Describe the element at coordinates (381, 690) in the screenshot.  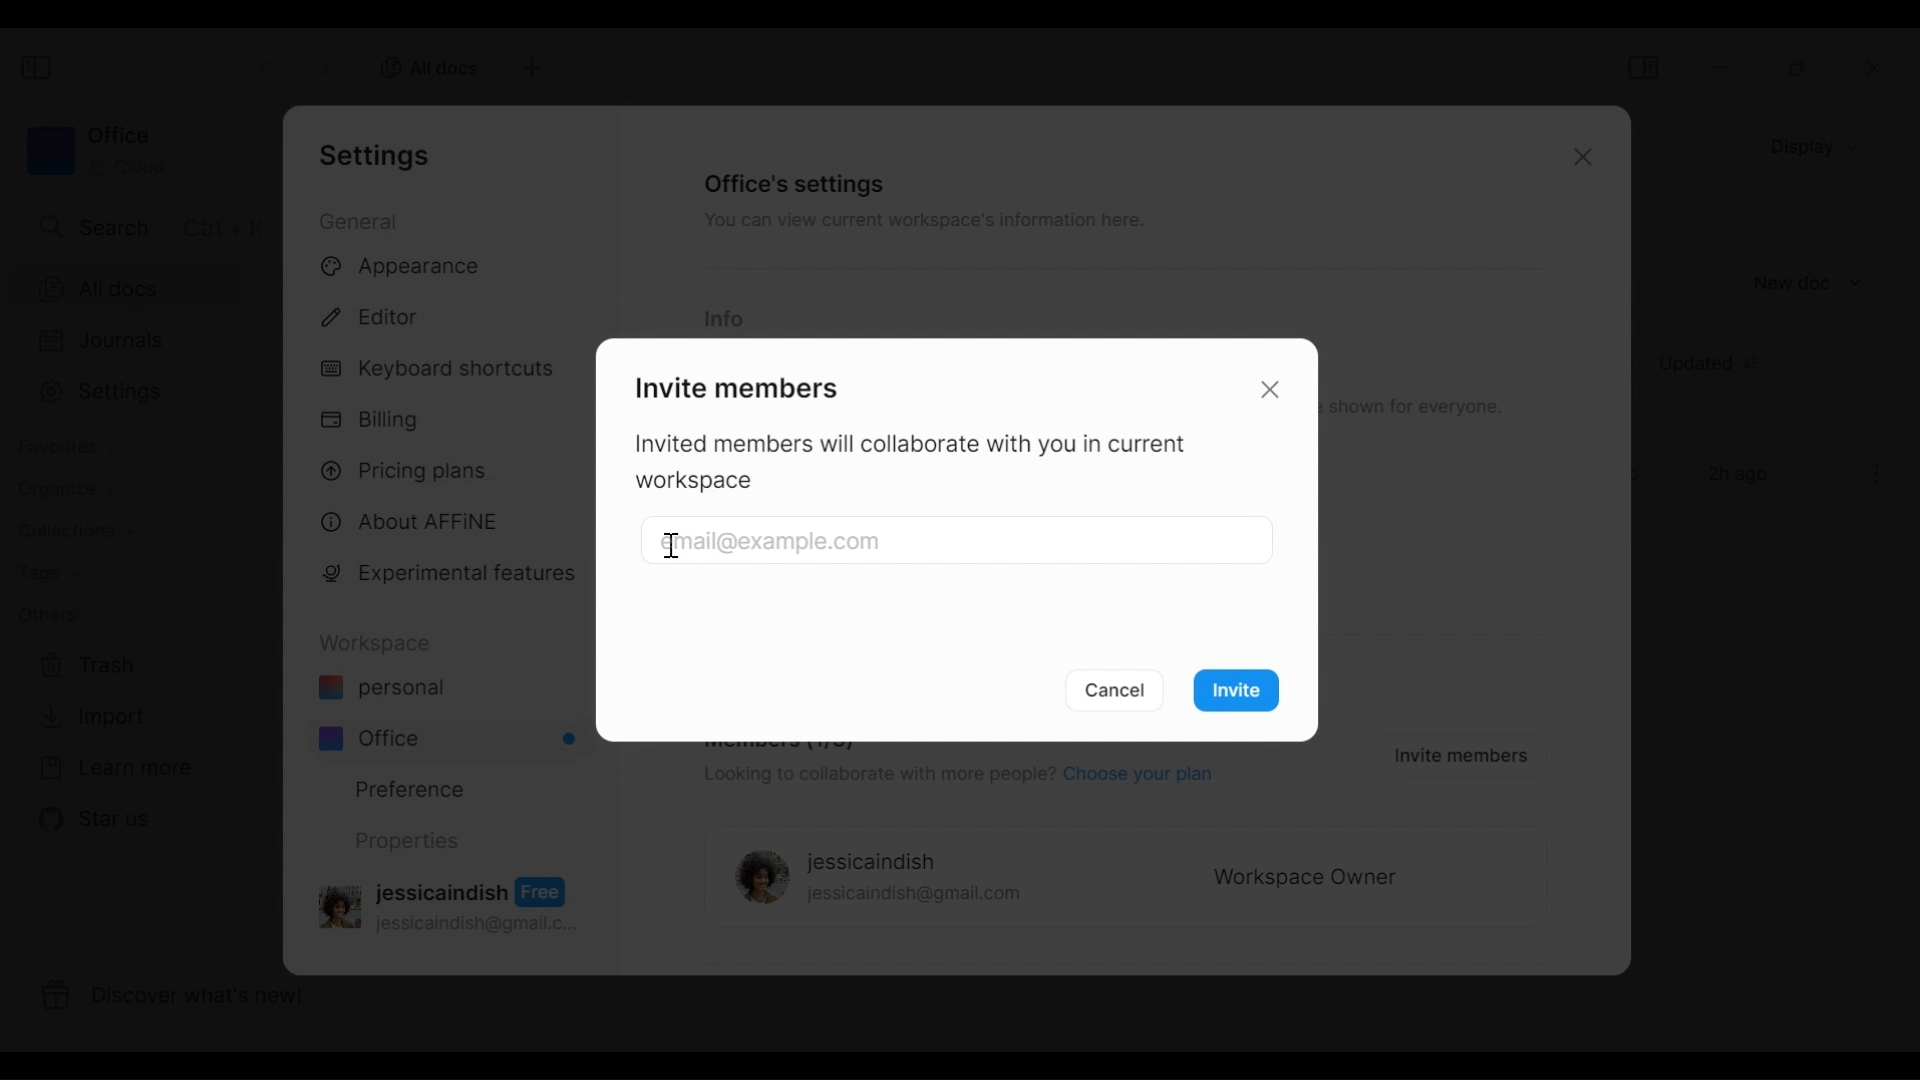
I see `personal` at that location.